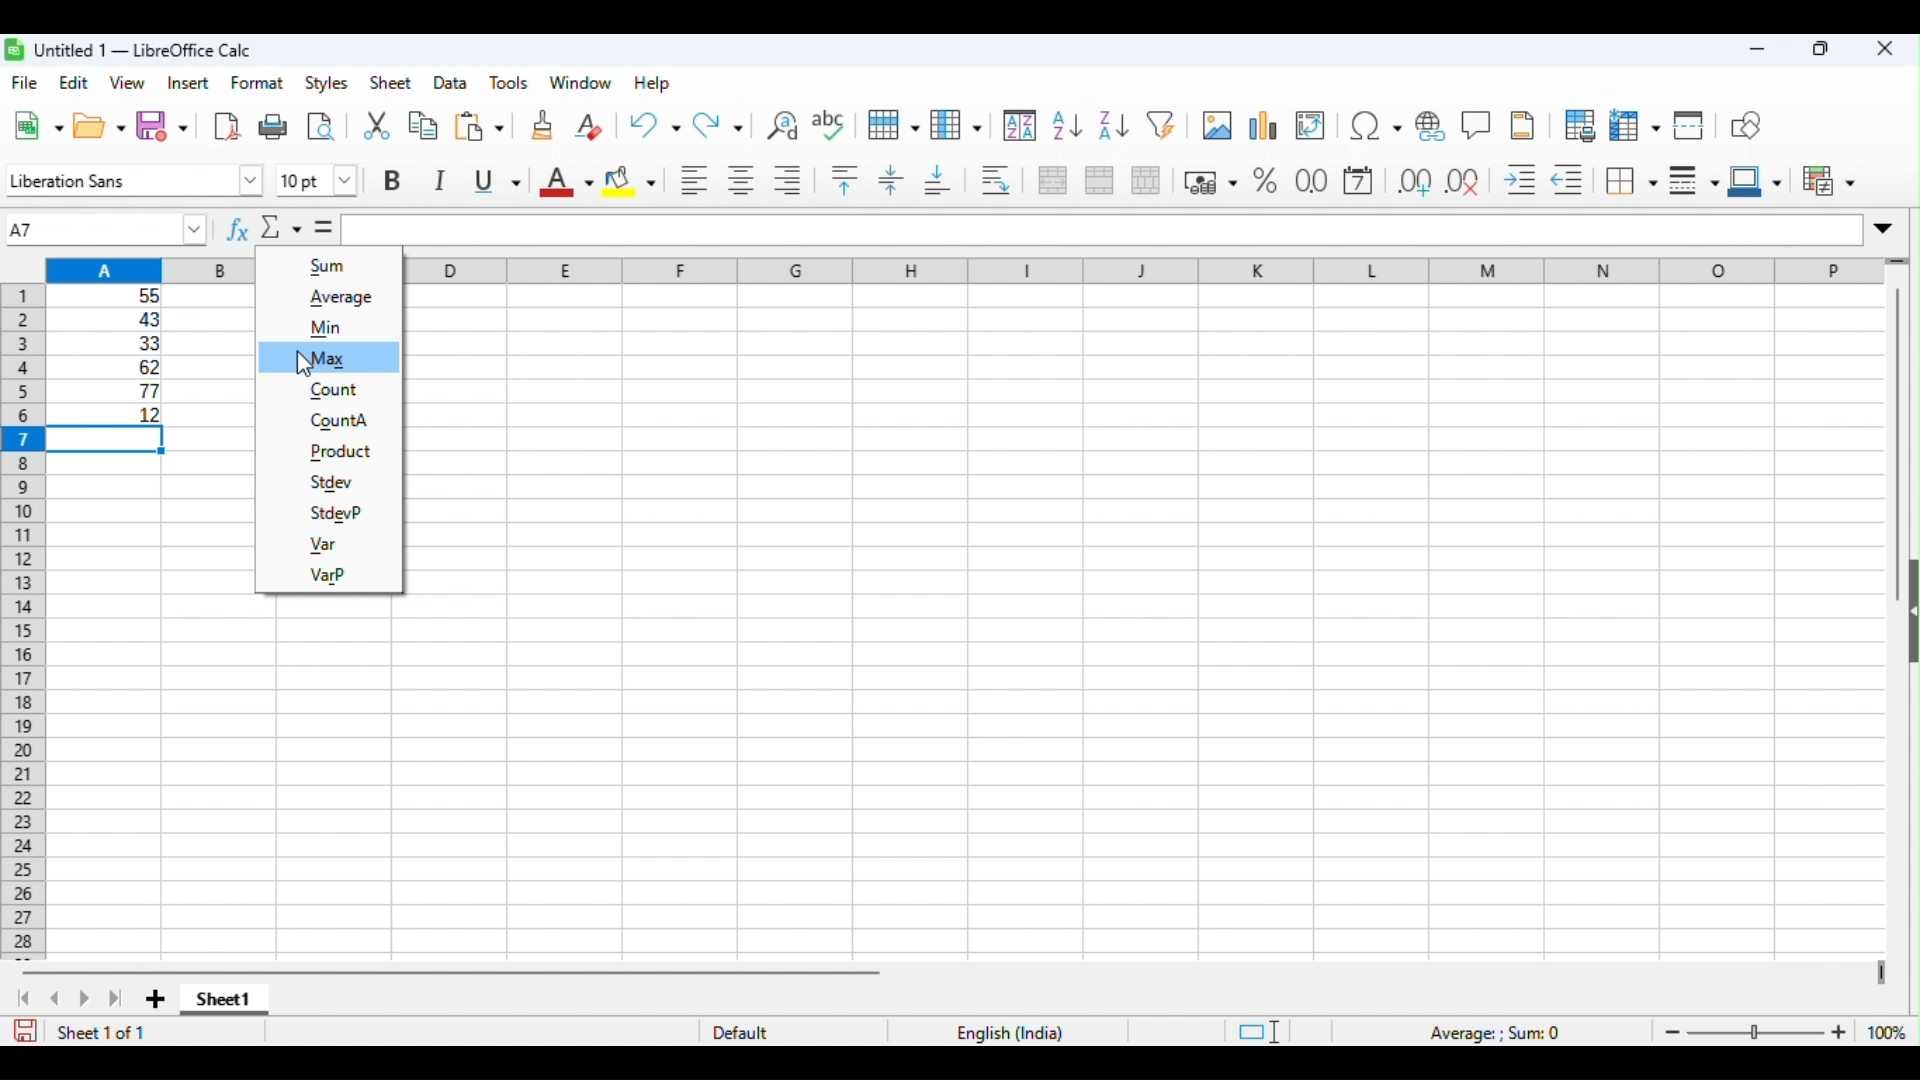 This screenshot has width=1920, height=1080. Describe the element at coordinates (1520, 124) in the screenshot. I see `insert header and footer` at that location.